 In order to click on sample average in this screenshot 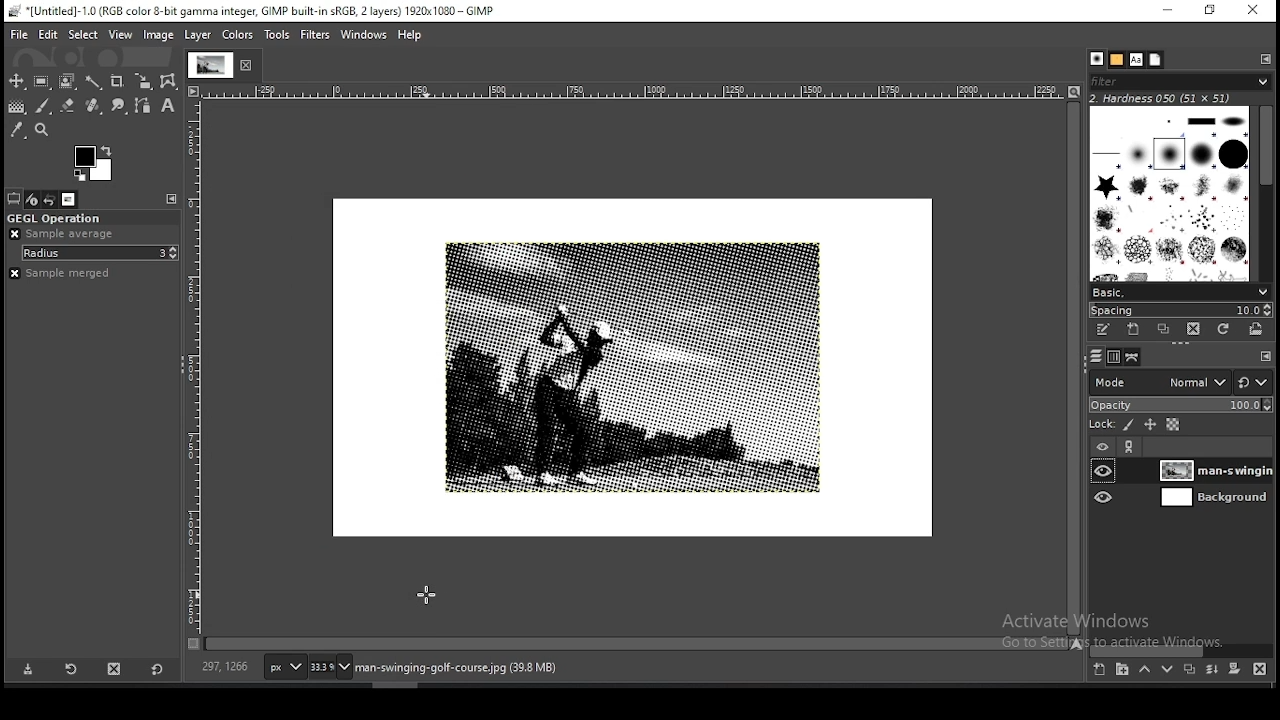, I will do `click(75, 235)`.